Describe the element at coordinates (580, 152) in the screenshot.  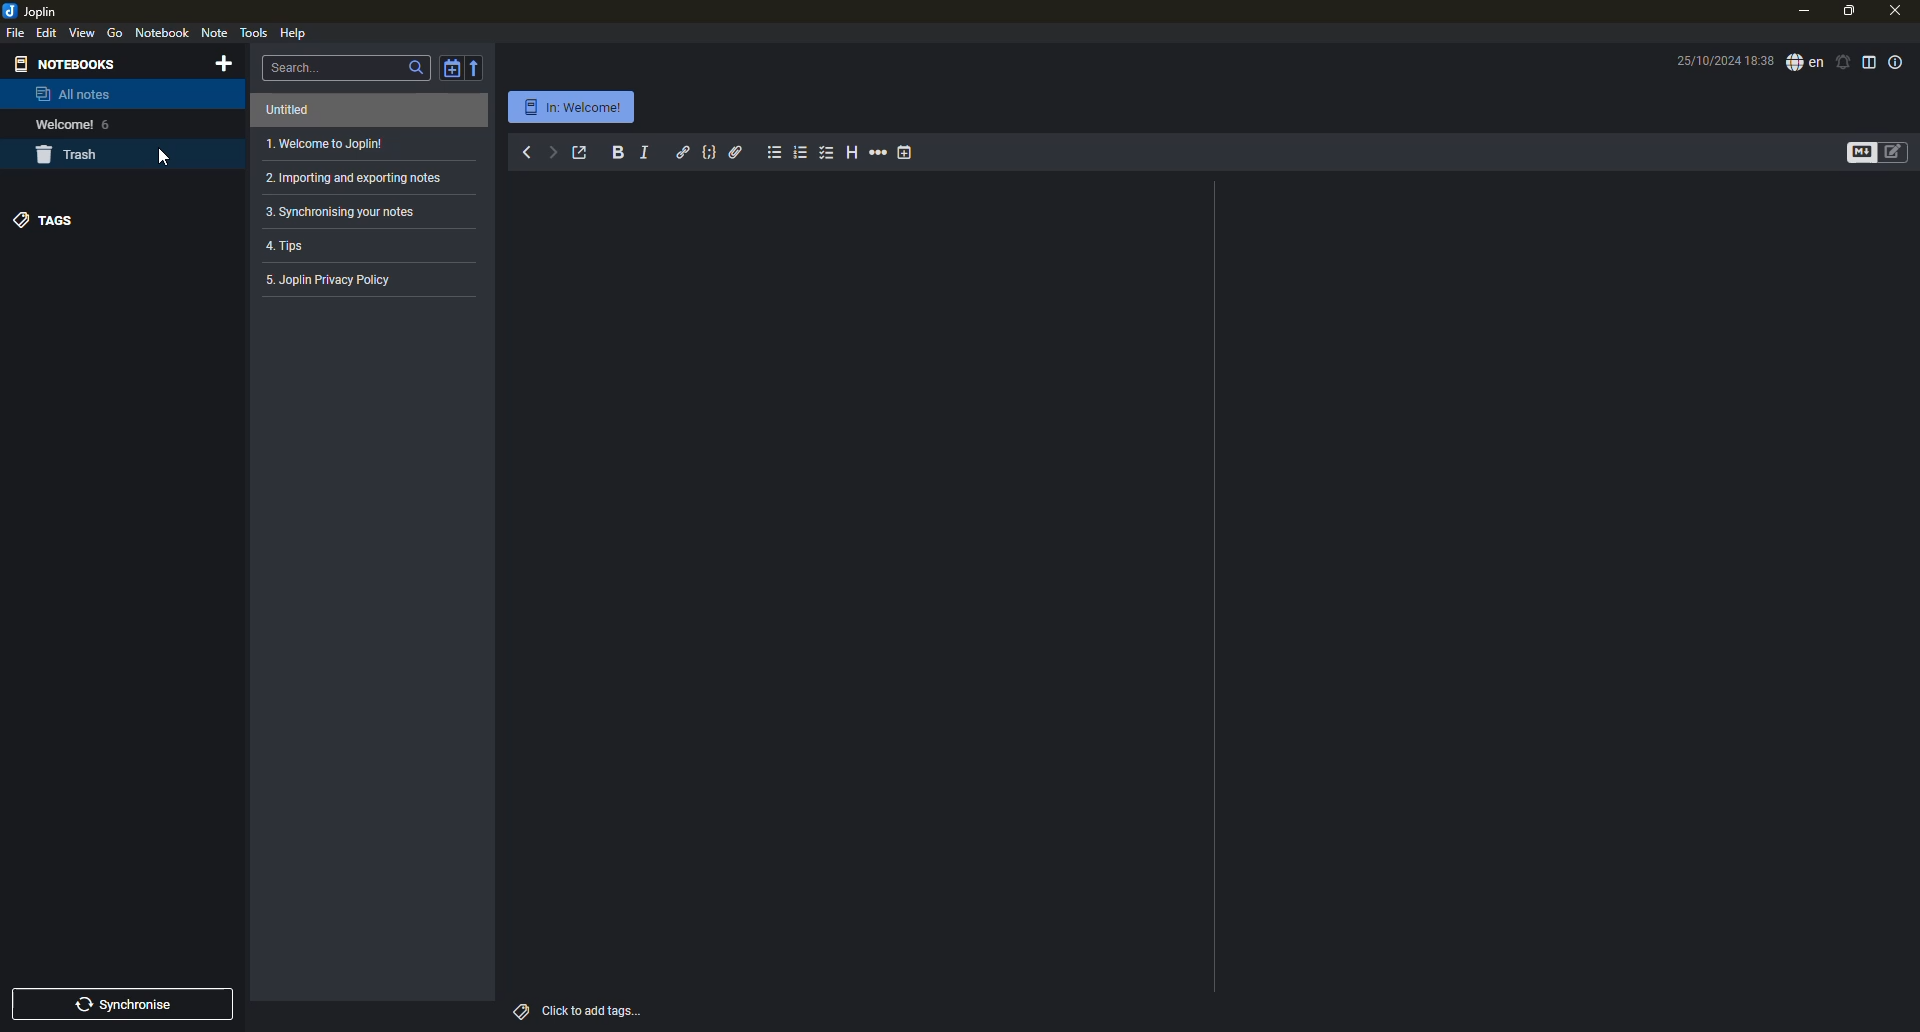
I see `toggle external editing` at that location.